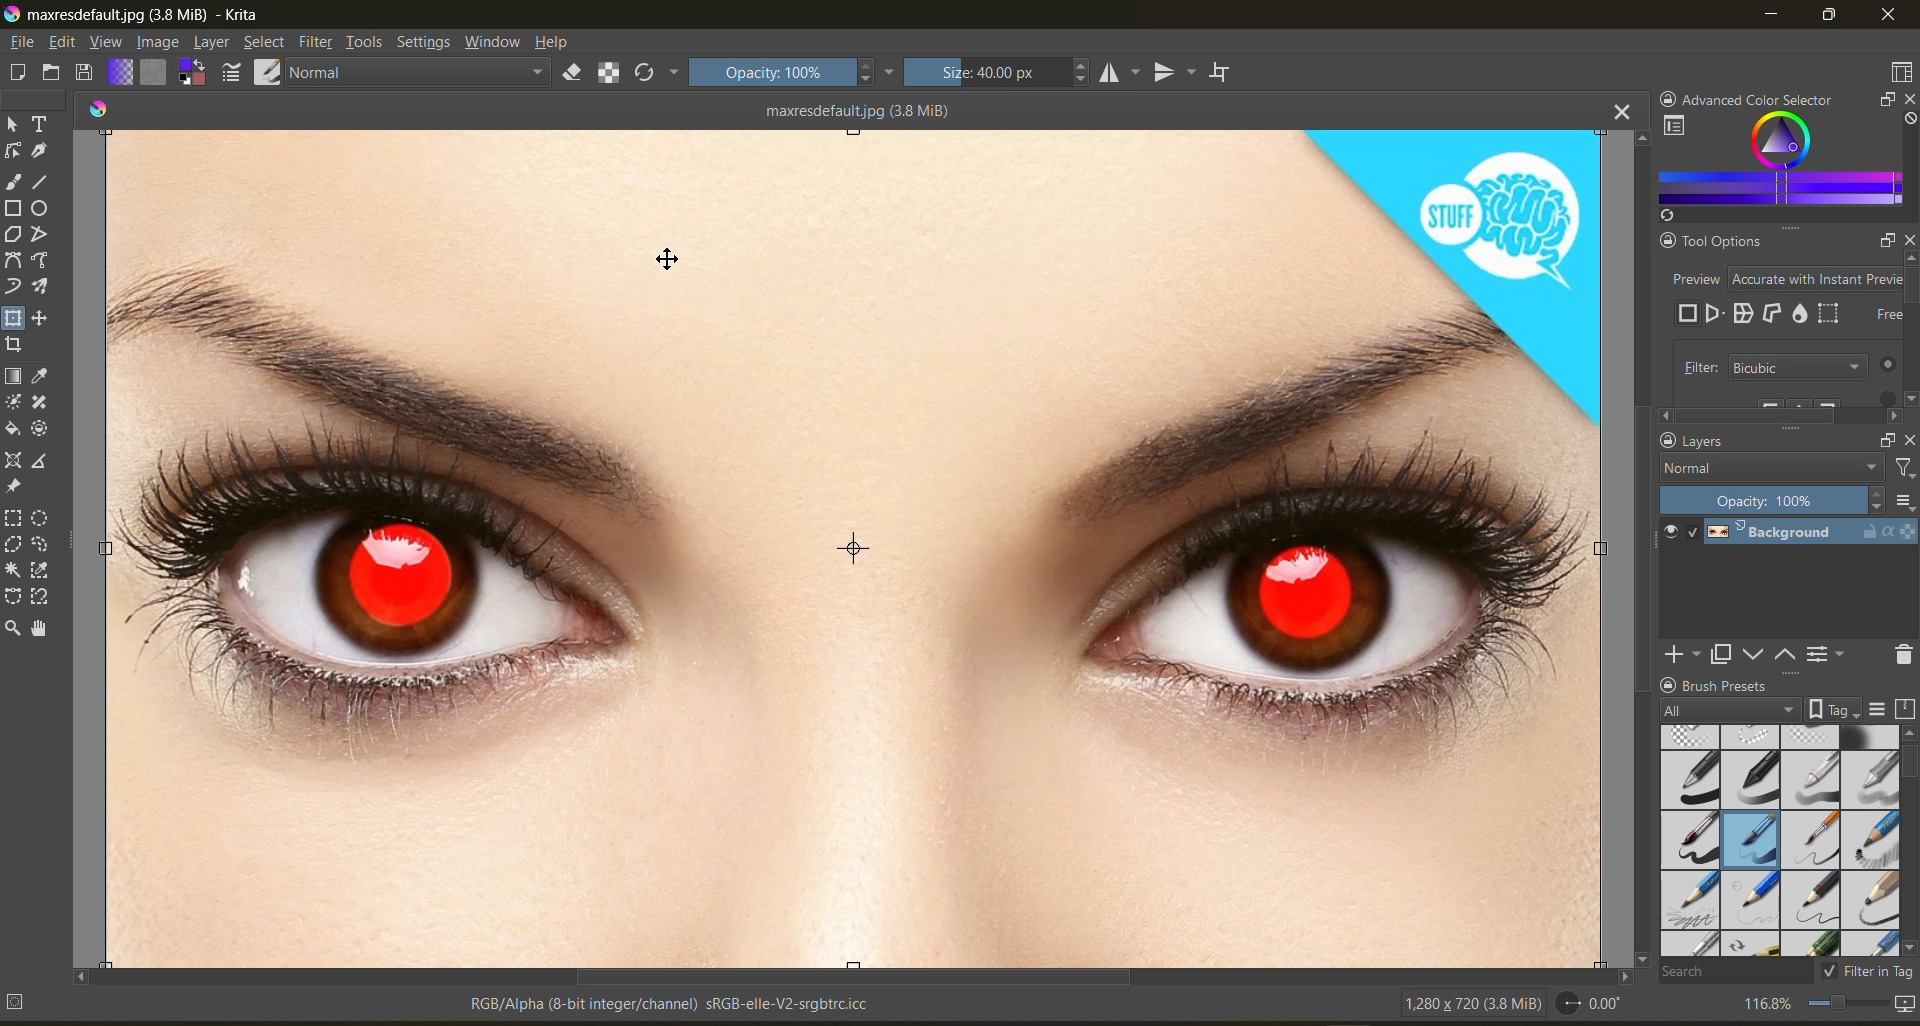  I want to click on tool, so click(12, 630).